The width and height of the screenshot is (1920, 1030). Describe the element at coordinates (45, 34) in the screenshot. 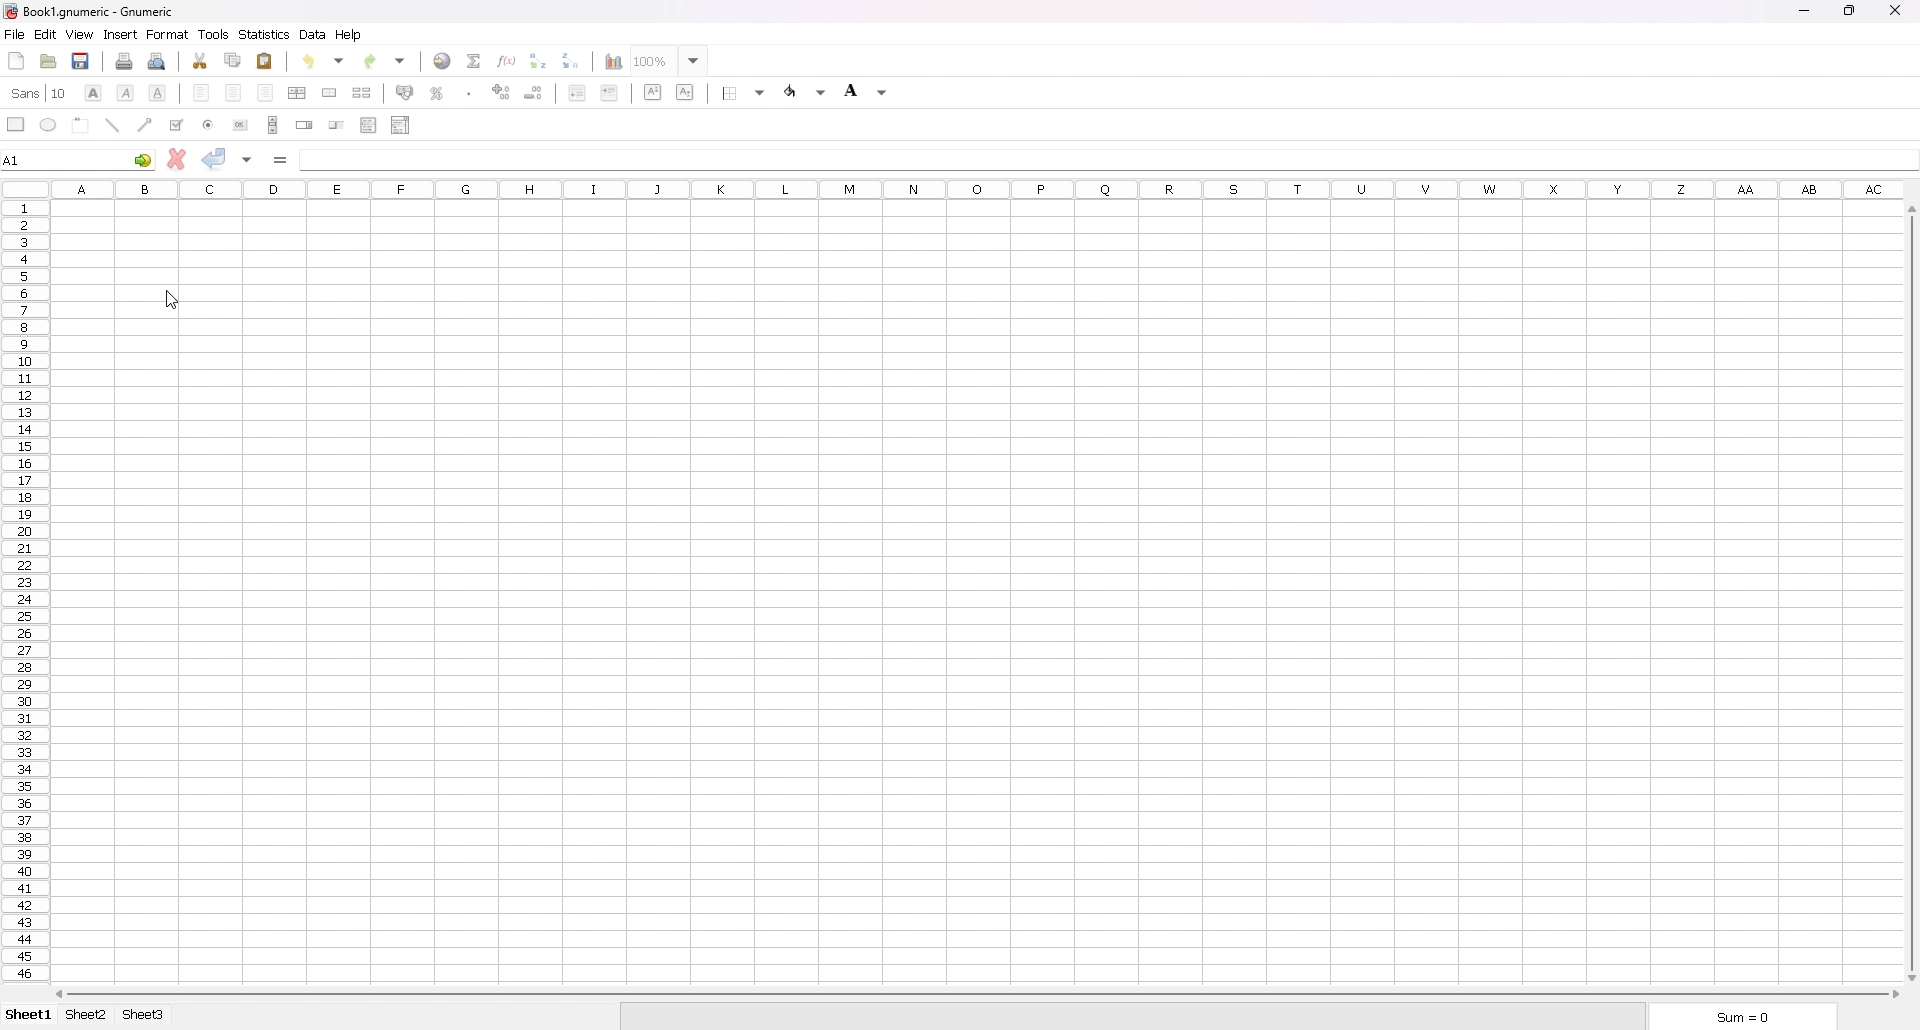

I see `edit` at that location.